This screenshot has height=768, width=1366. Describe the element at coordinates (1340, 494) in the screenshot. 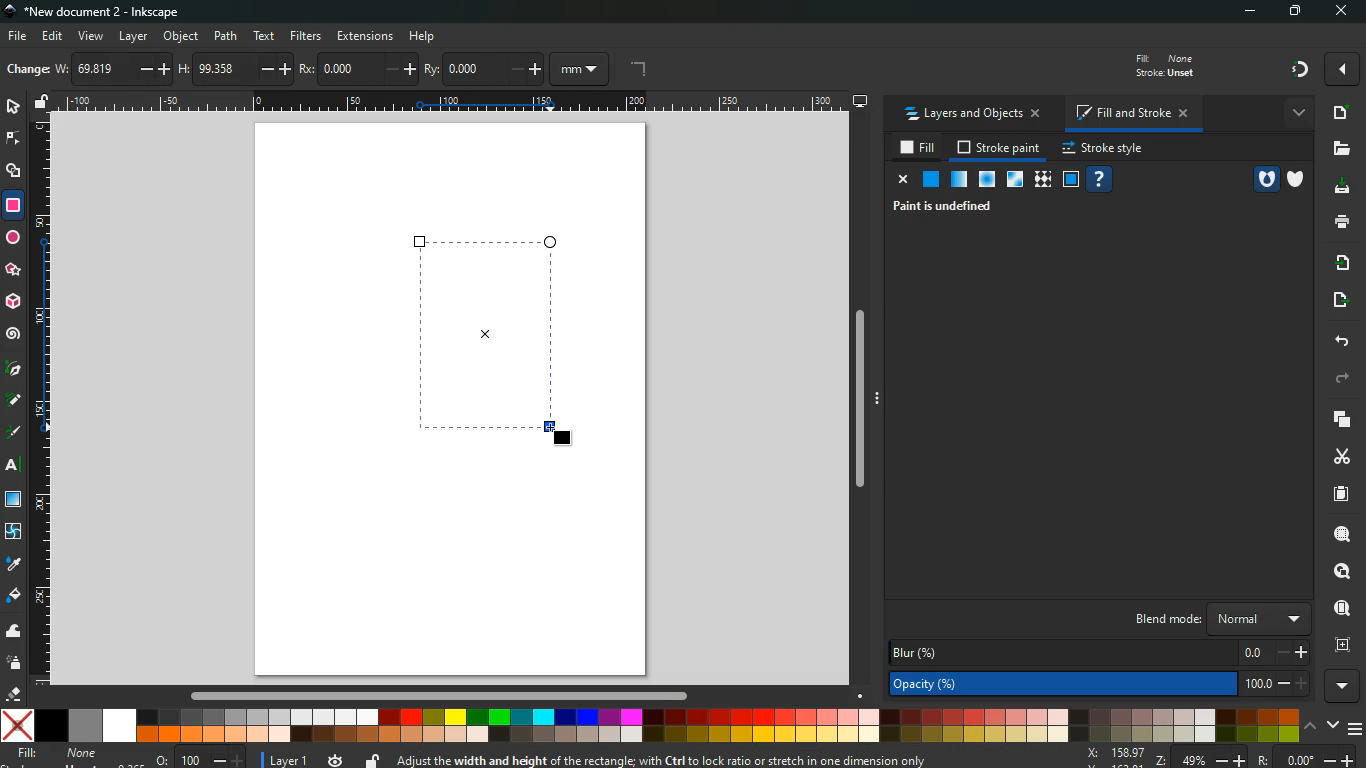

I see `paper` at that location.